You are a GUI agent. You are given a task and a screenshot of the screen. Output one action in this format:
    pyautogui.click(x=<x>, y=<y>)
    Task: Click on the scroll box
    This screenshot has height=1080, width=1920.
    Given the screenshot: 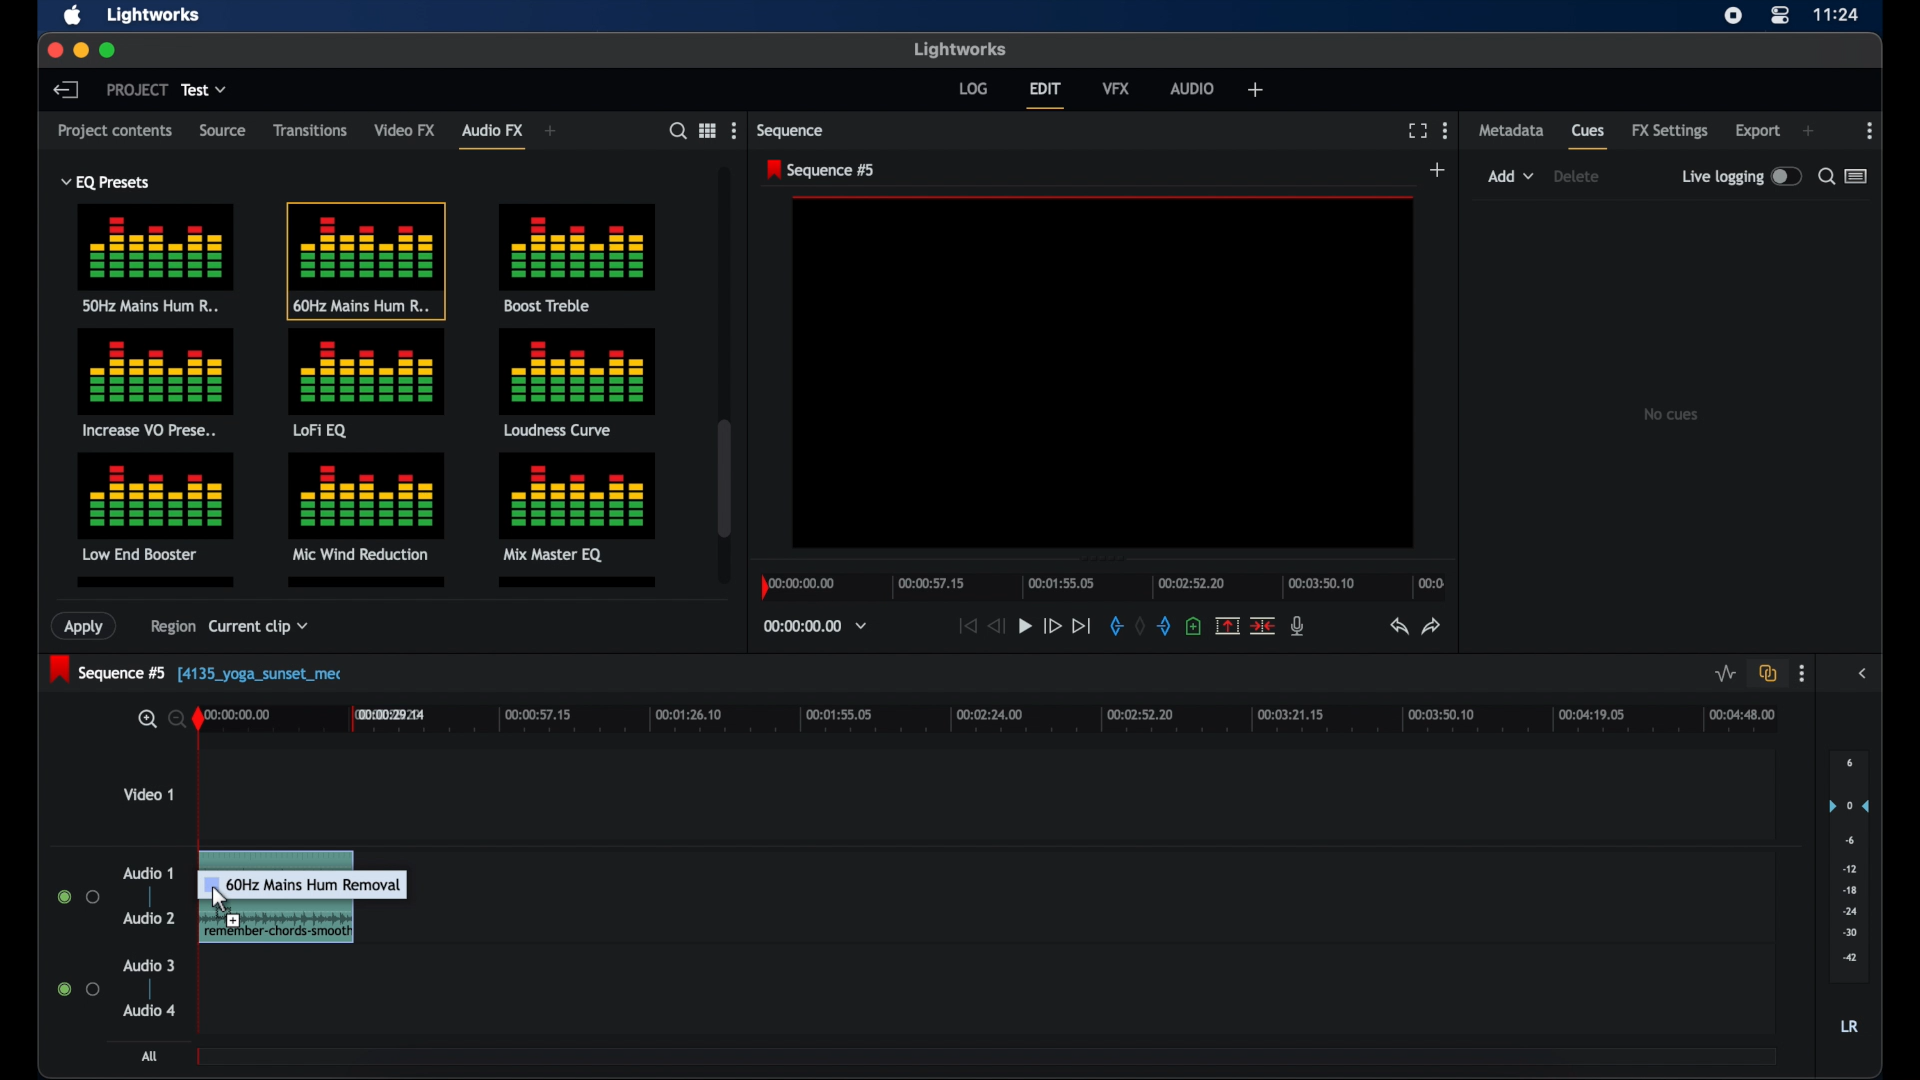 What is the action you would take?
    pyautogui.click(x=724, y=478)
    